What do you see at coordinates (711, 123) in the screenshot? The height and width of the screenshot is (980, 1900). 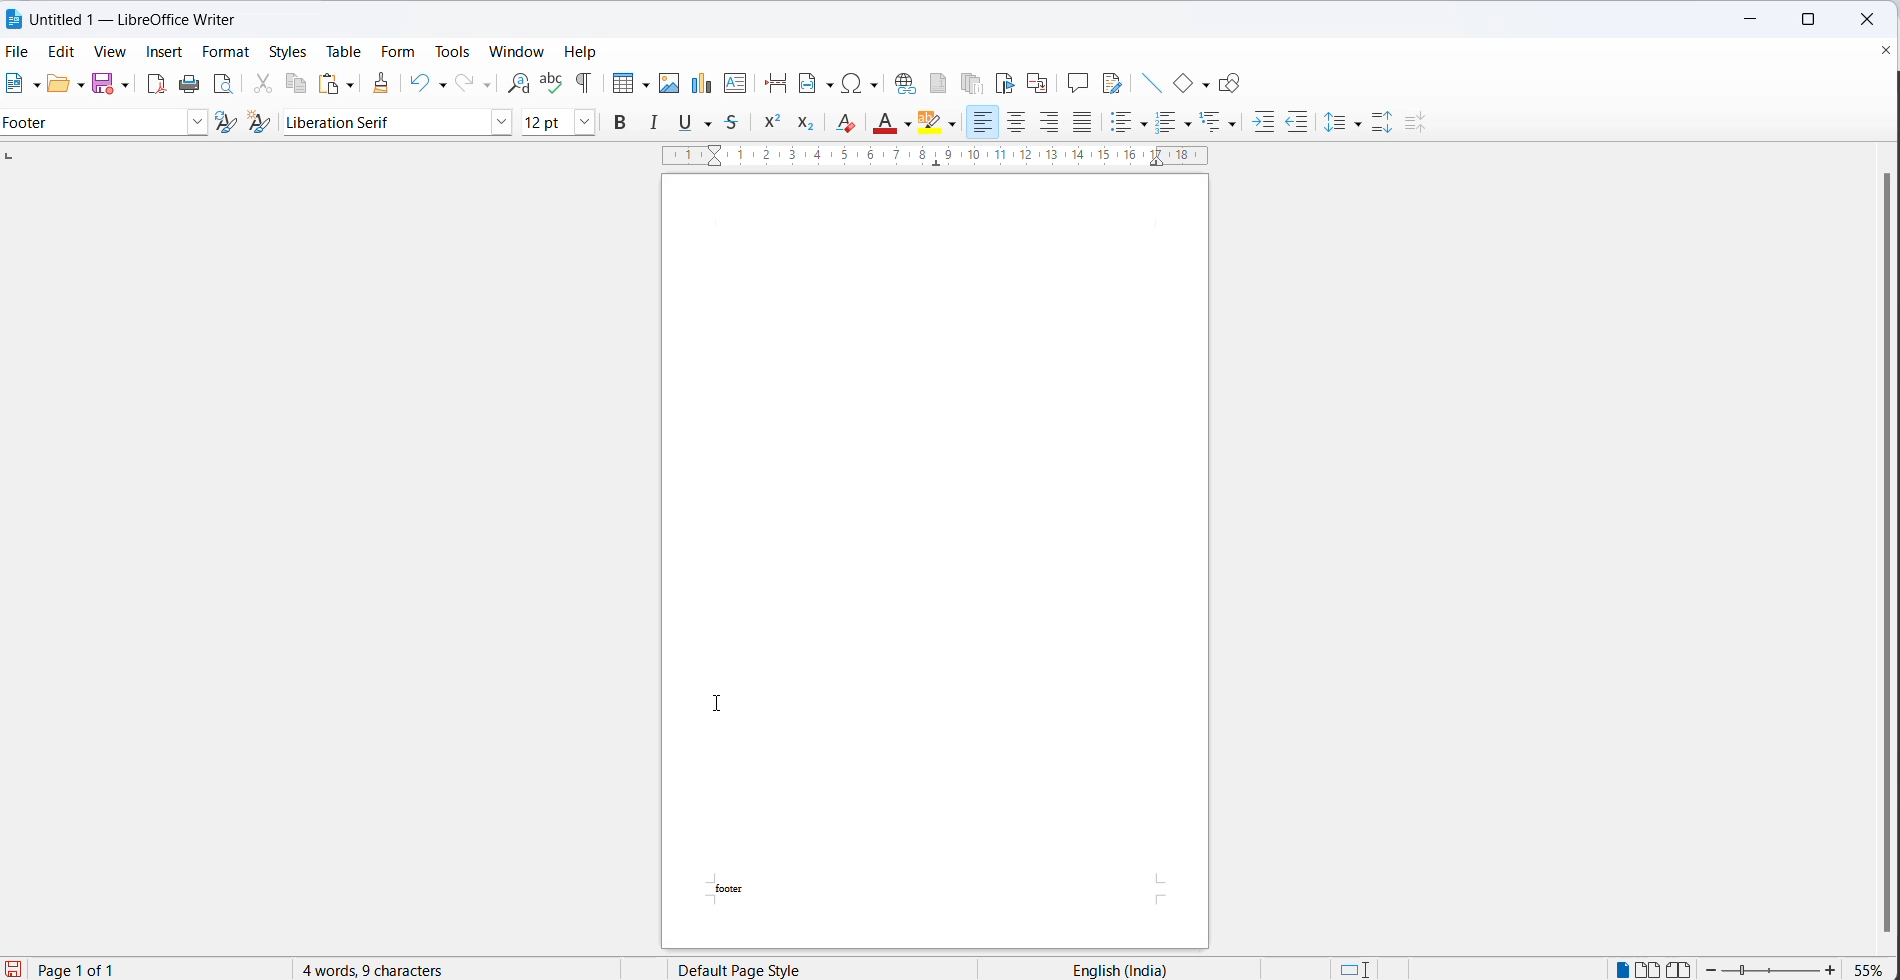 I see `strike through` at bounding box center [711, 123].